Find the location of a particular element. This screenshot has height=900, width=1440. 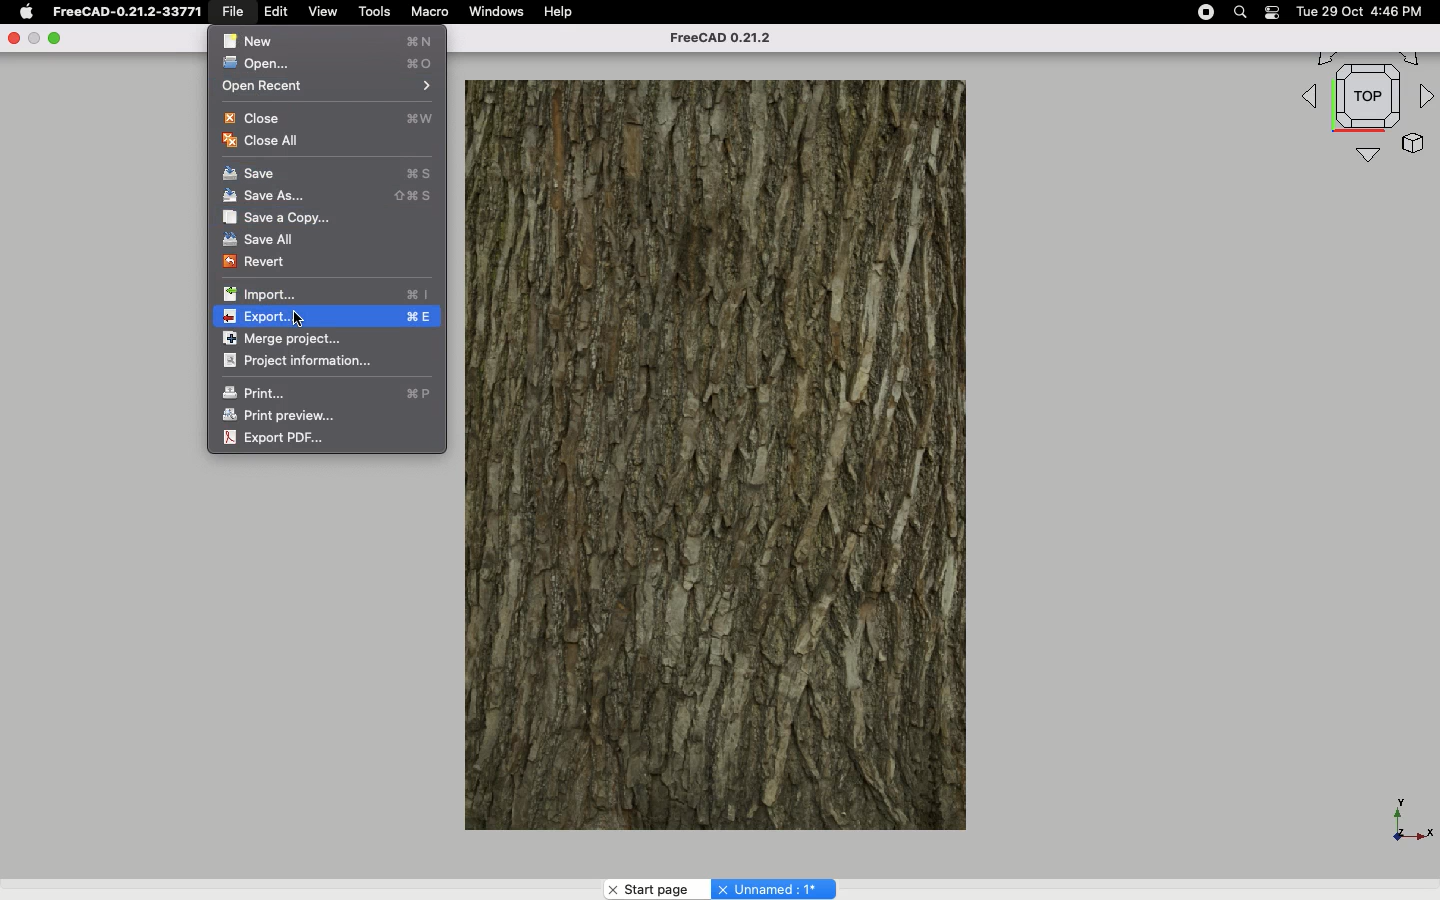

Object is located at coordinates (716, 450).